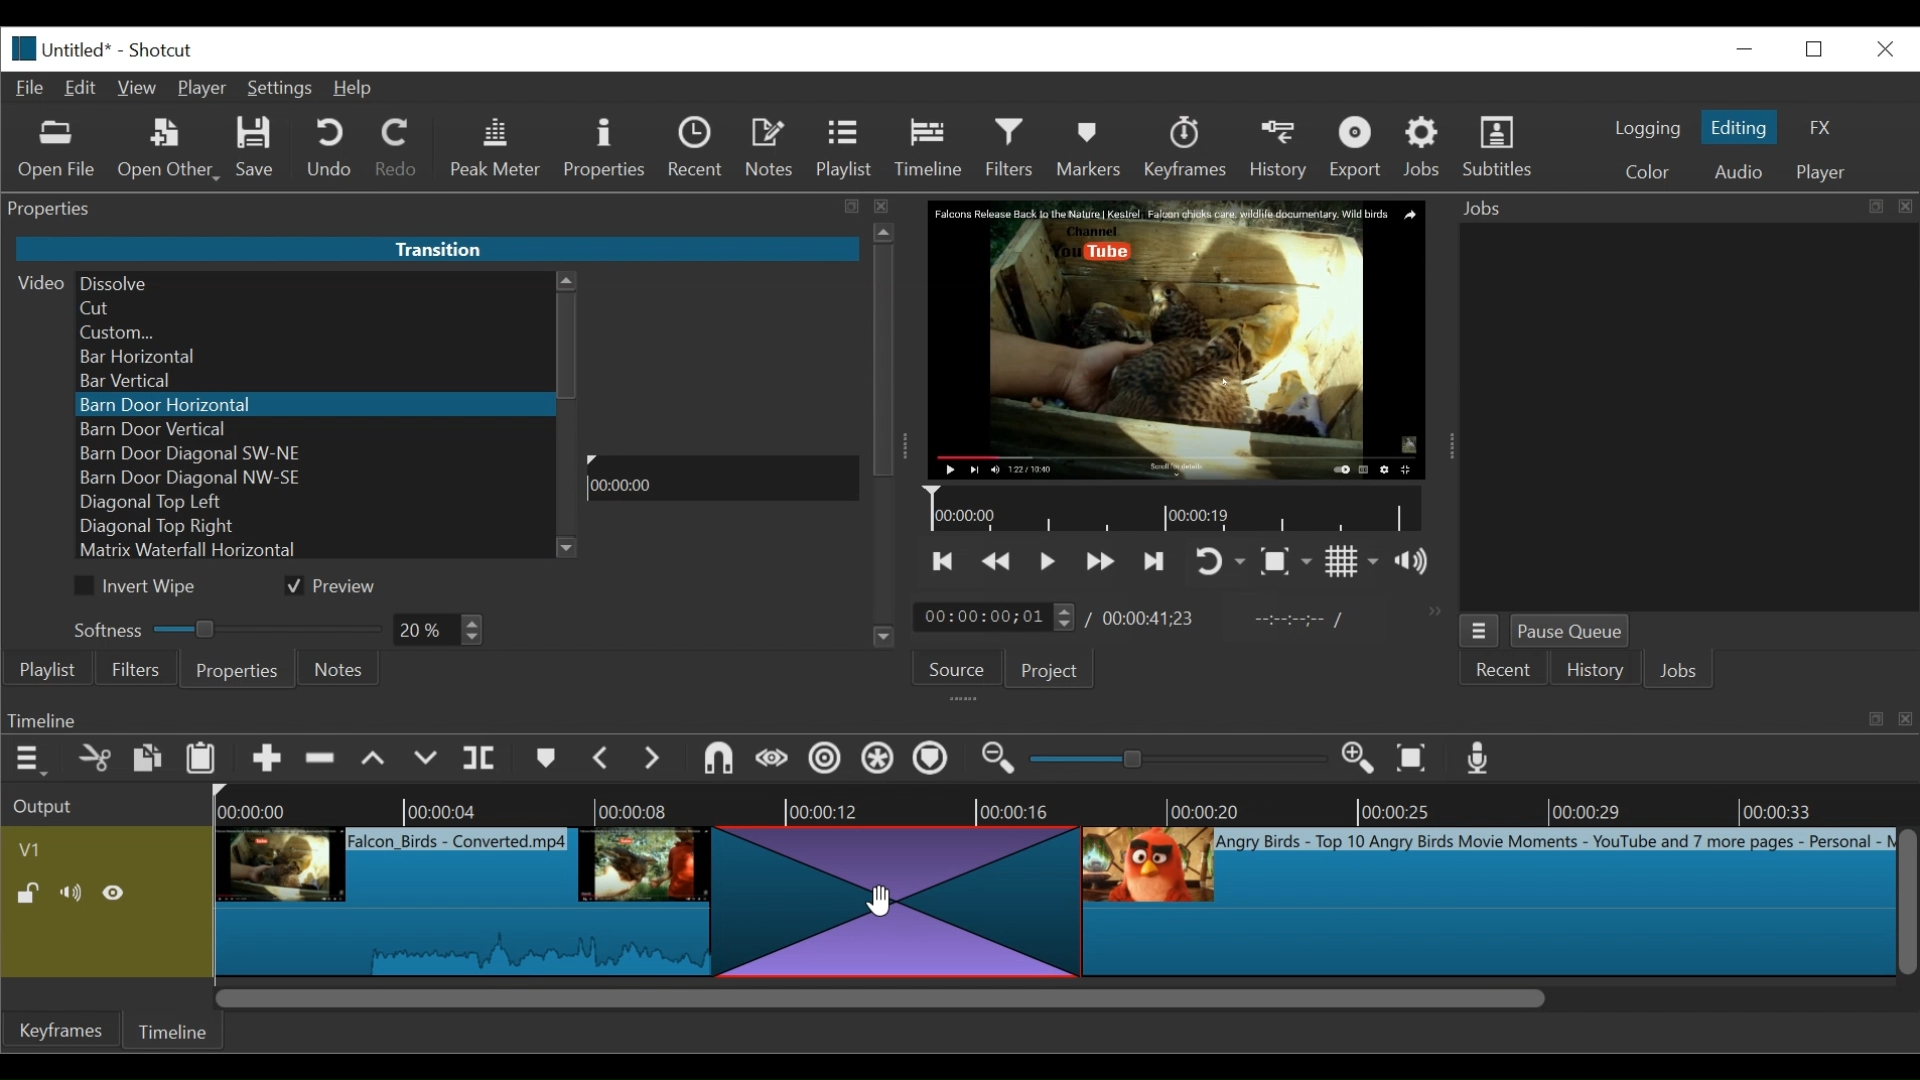  I want to click on Toggle player looping, so click(1221, 562).